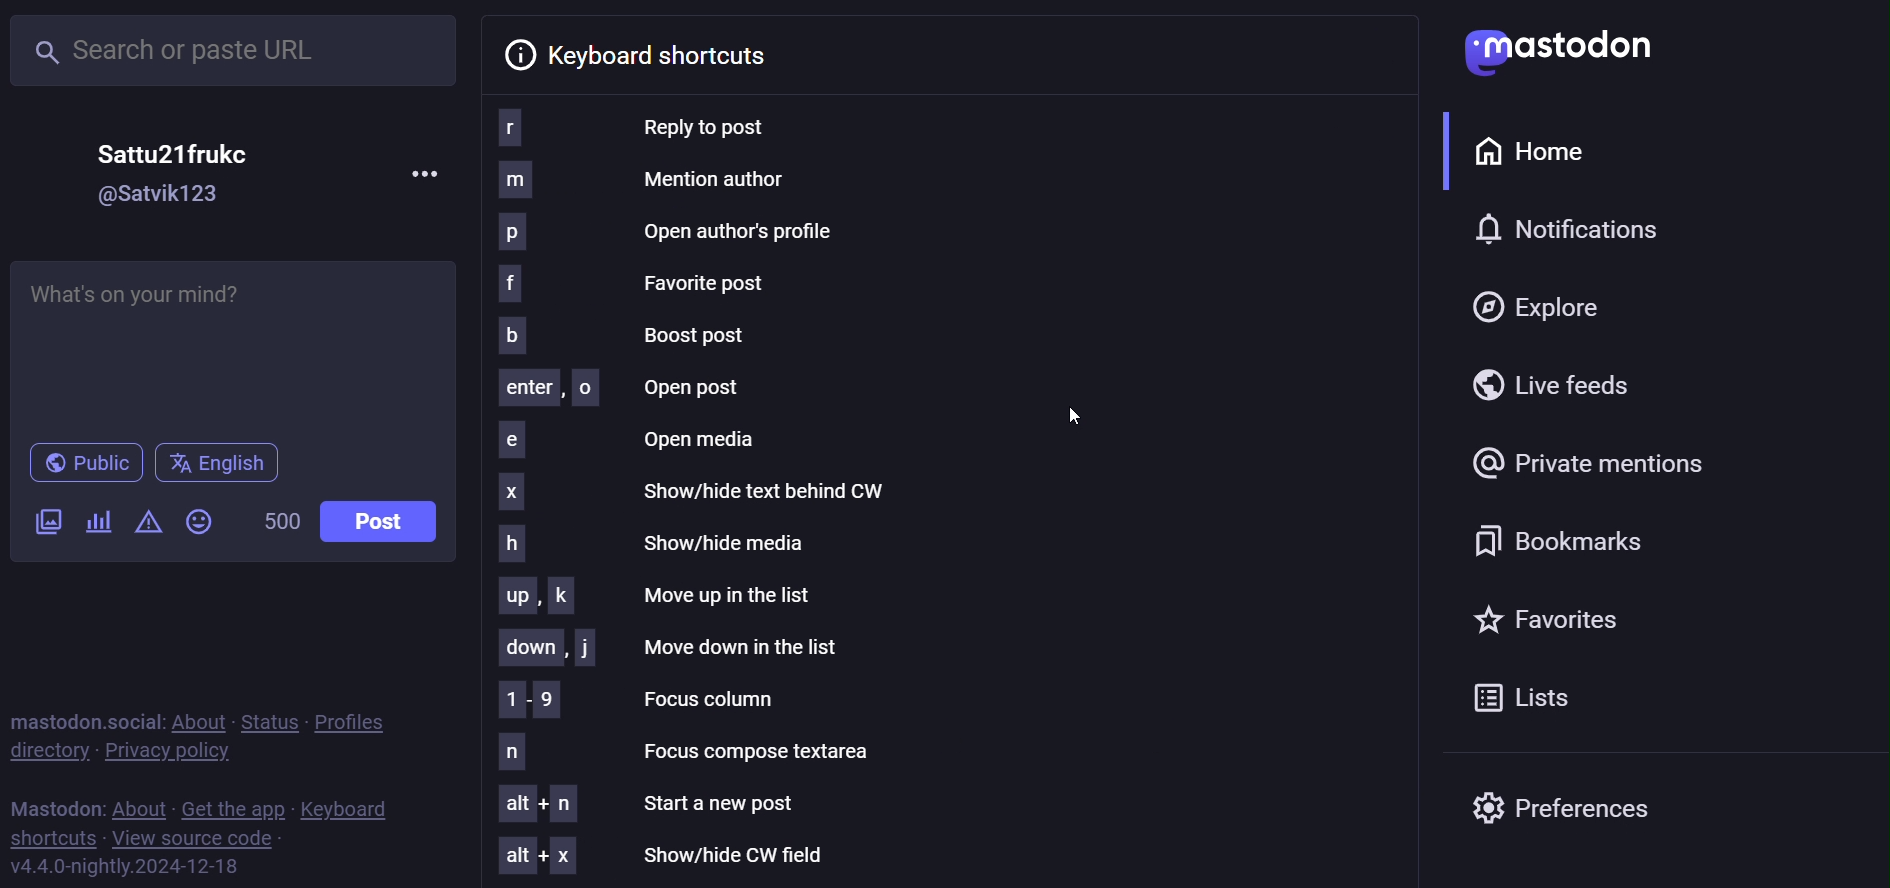  I want to click on move up in the list, so click(660, 593).